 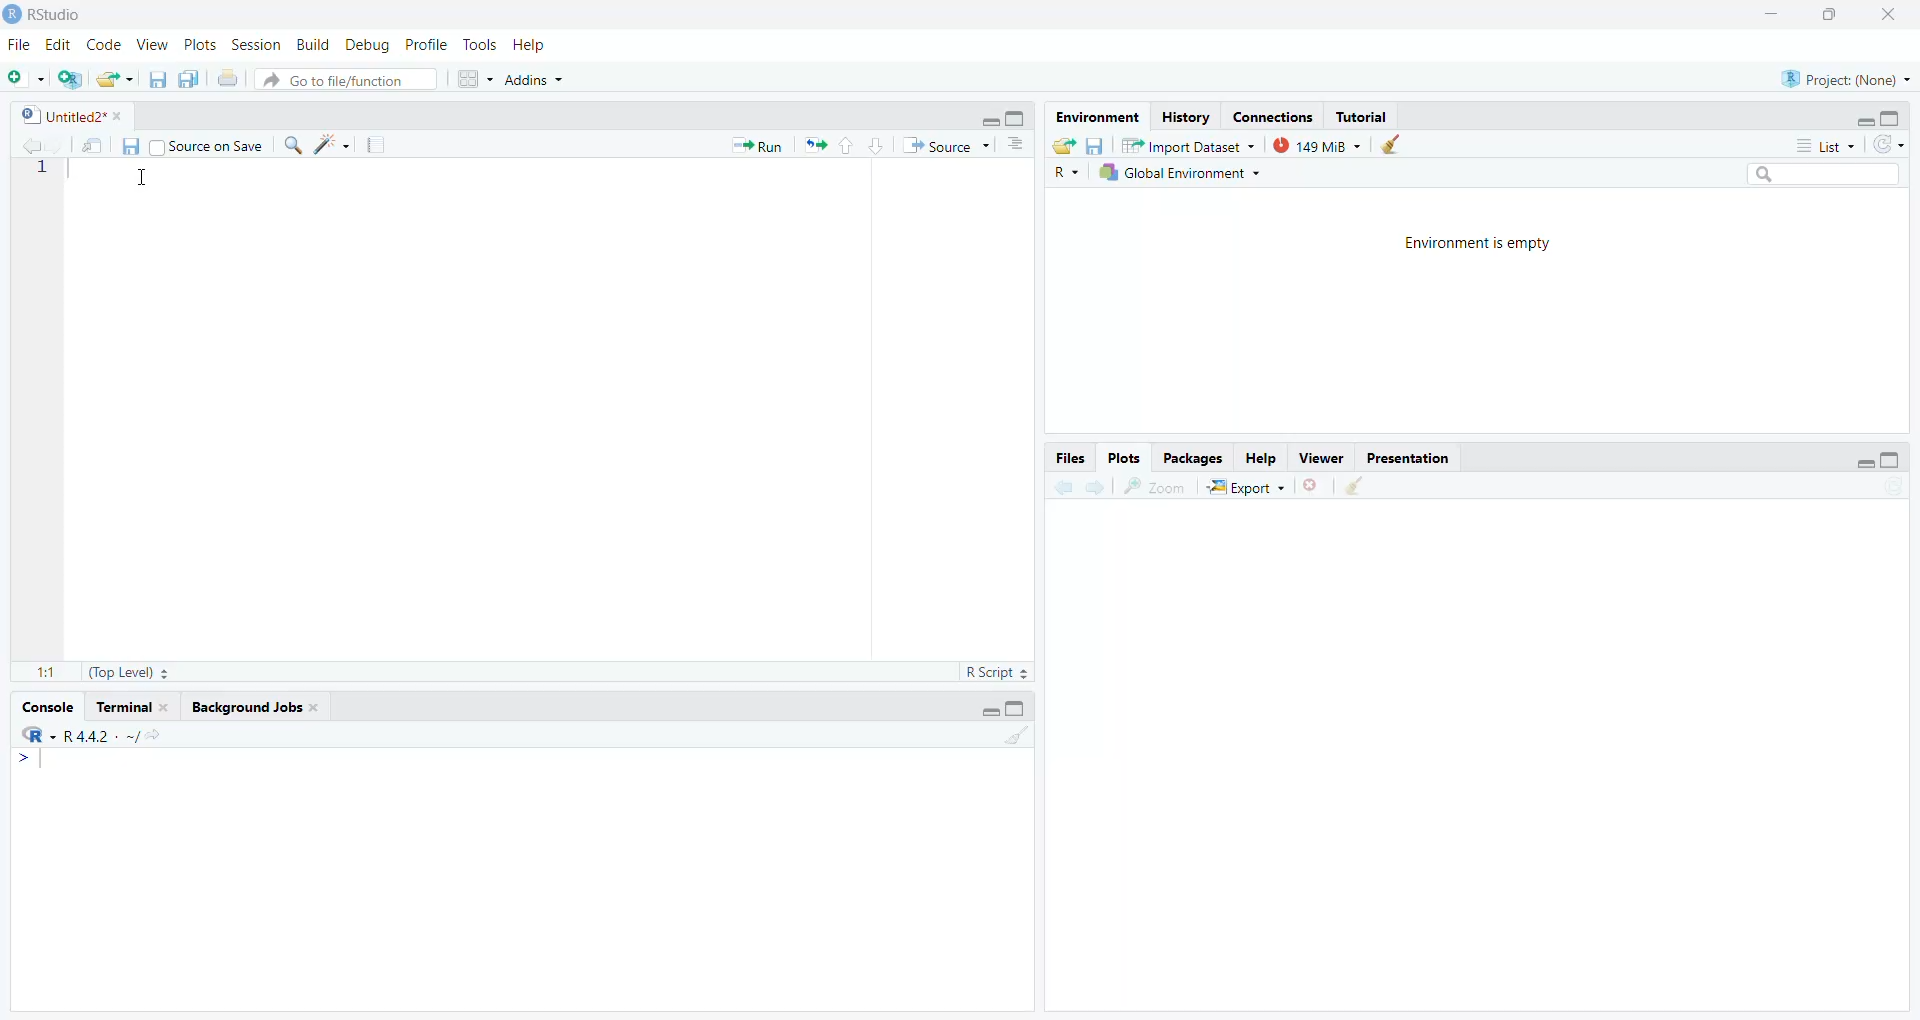 I want to click on Close, so click(x=1894, y=12).